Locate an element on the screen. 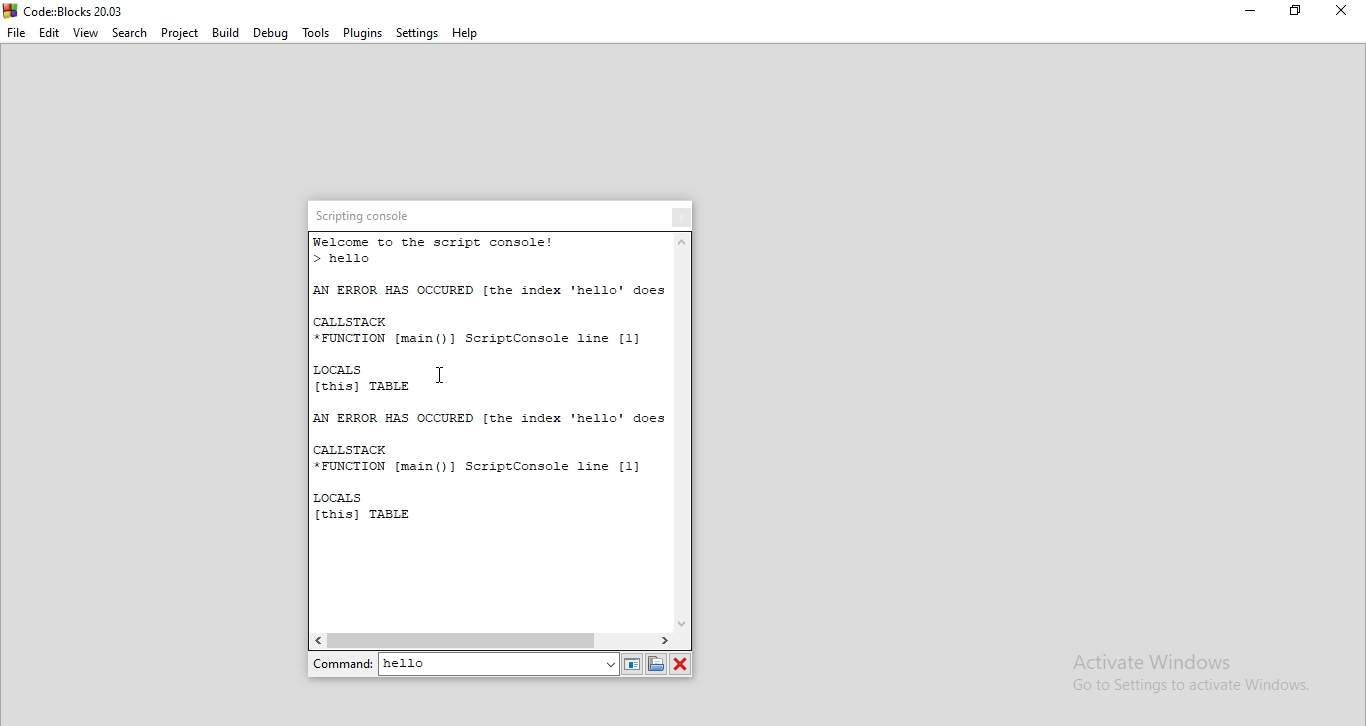 Image resolution: width=1366 pixels, height=726 pixels. View  is located at coordinates (86, 33).